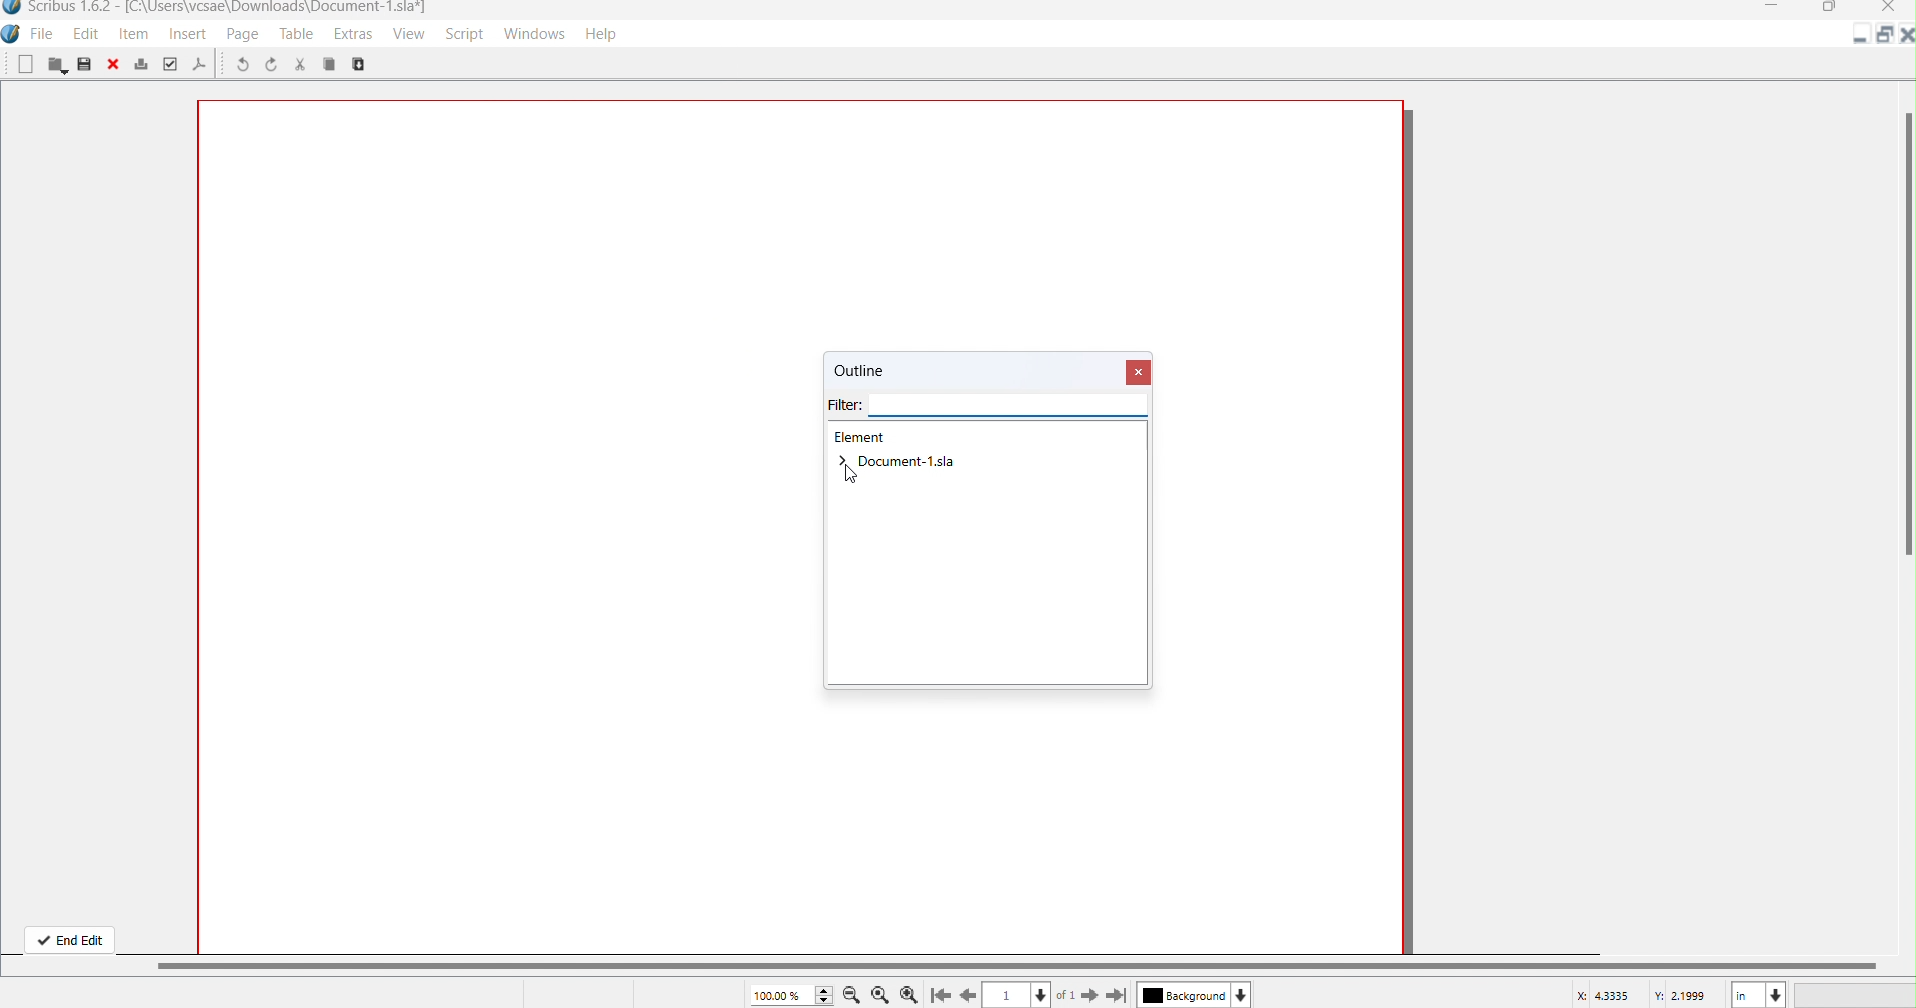 The width and height of the screenshot is (1916, 1008). Describe the element at coordinates (1090, 994) in the screenshot. I see `foward` at that location.